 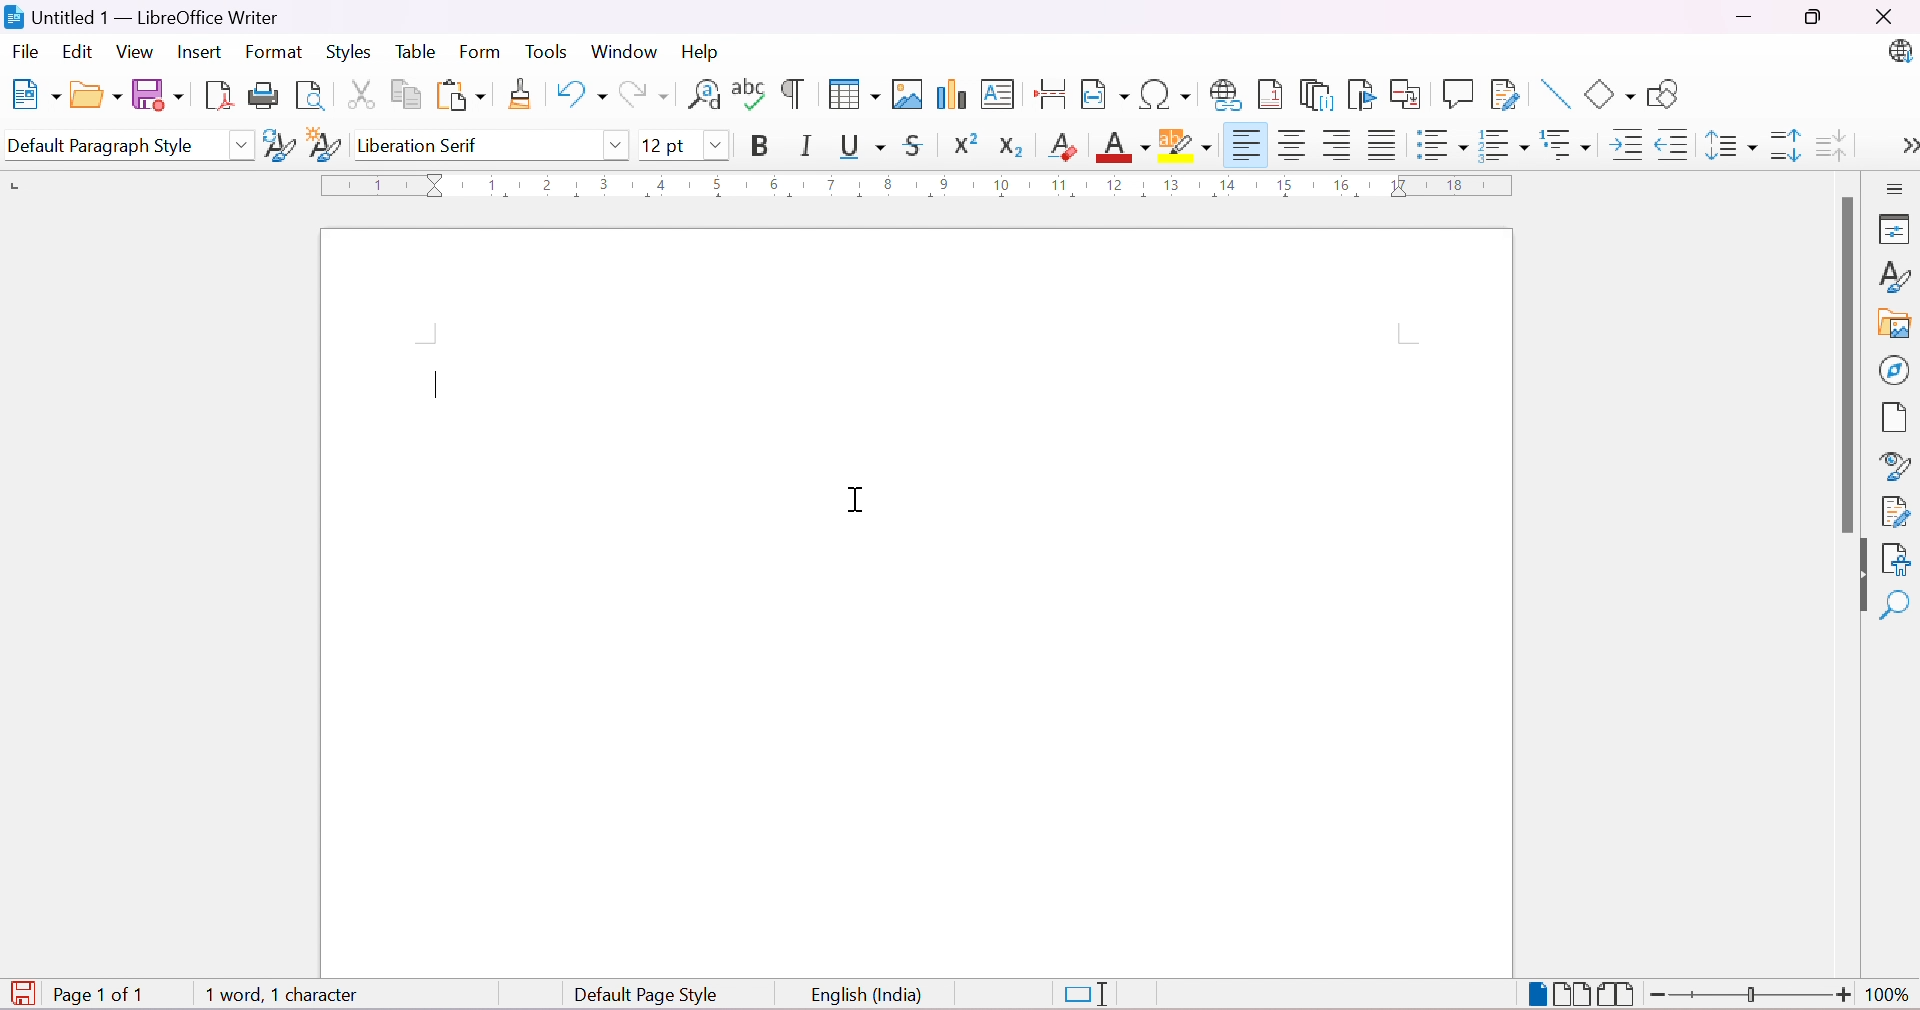 I want to click on Default Paragraph Style, so click(x=109, y=146).